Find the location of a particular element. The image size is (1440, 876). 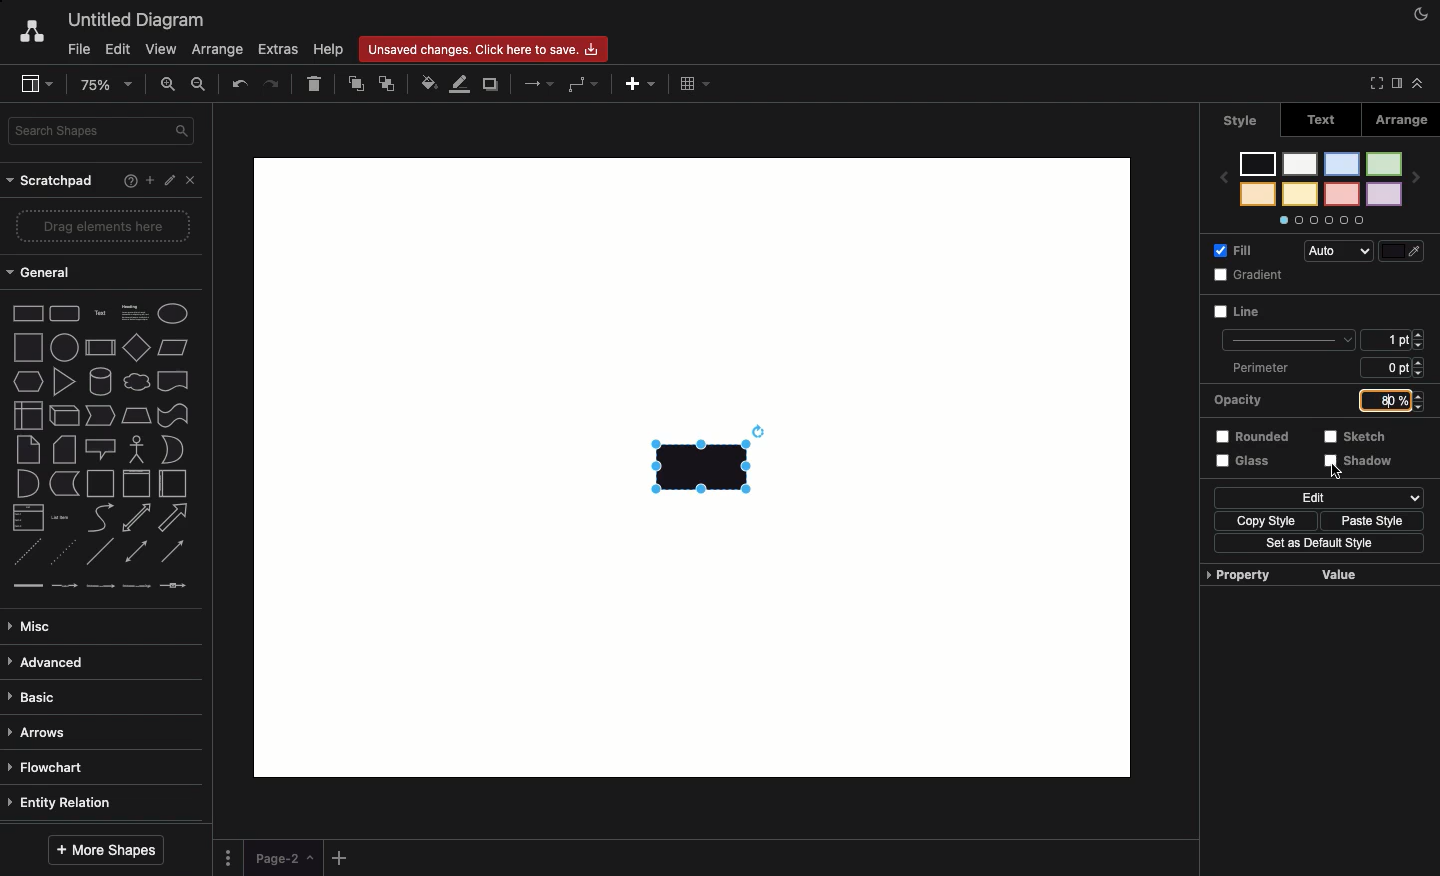

Draw.io is located at coordinates (33, 35).